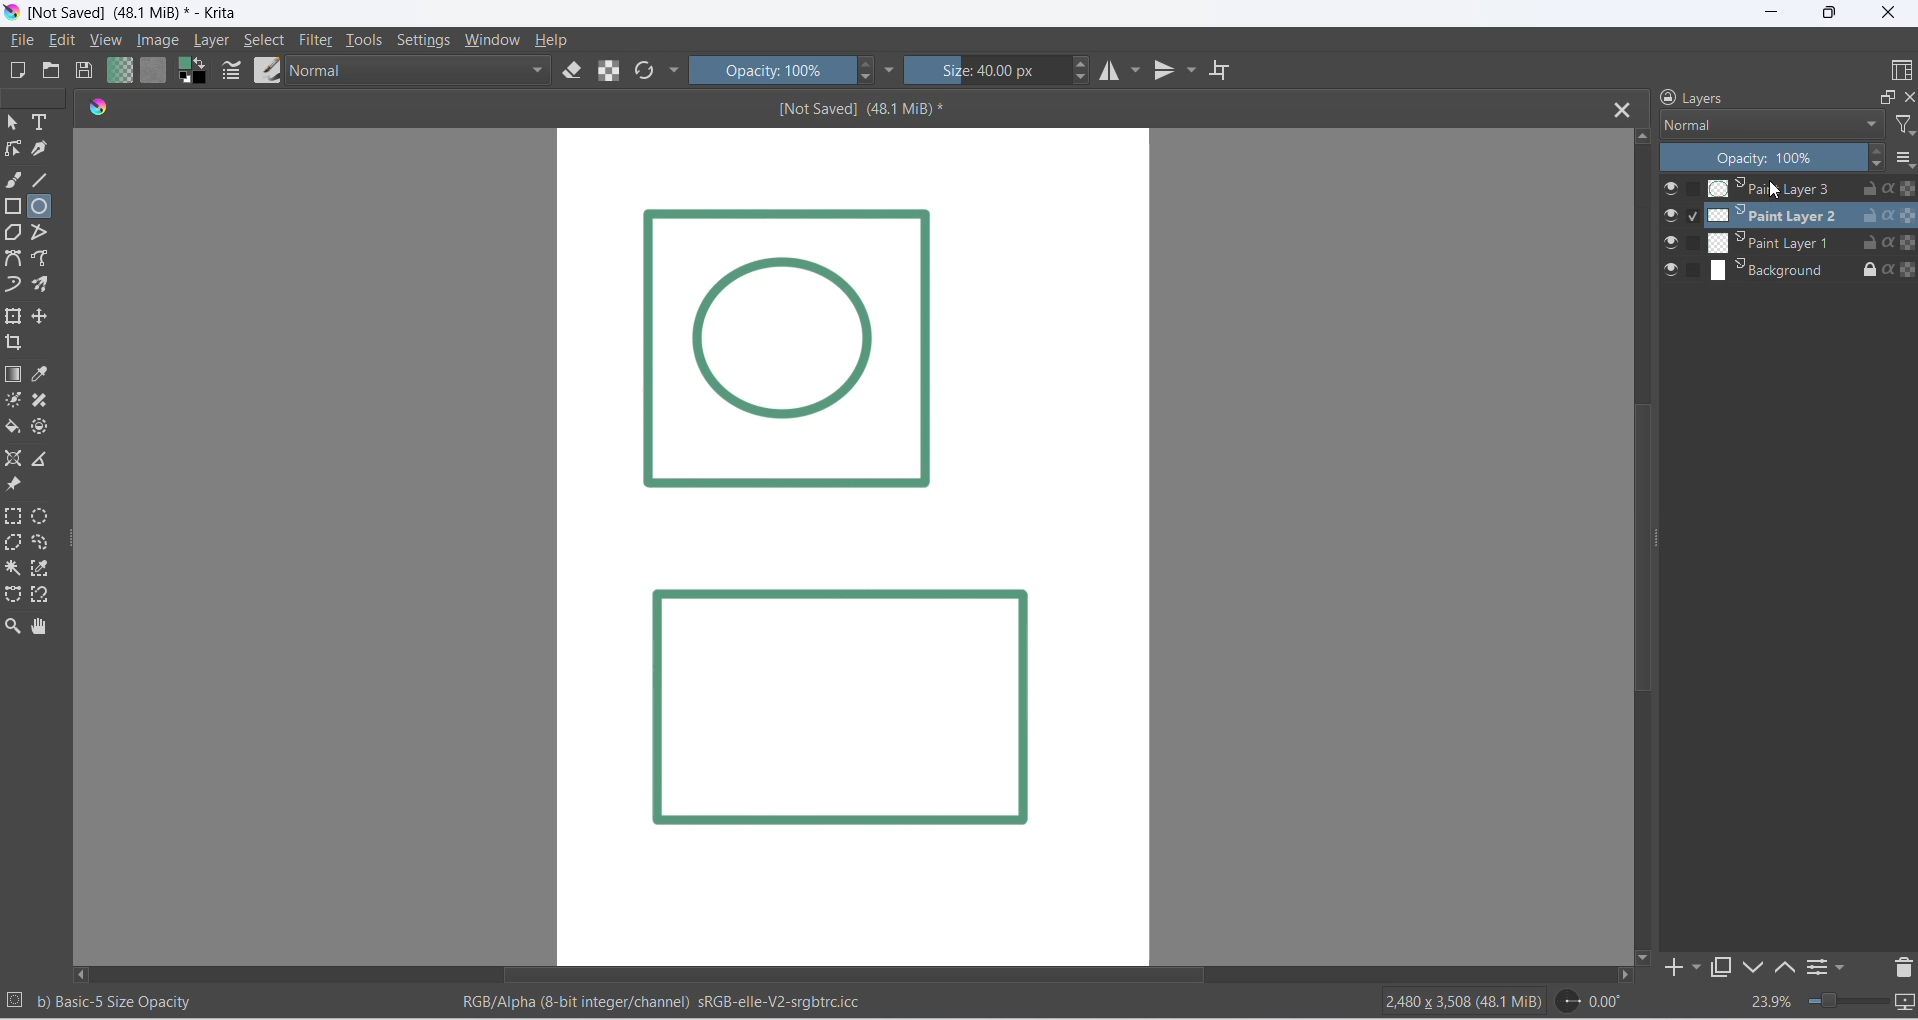  Describe the element at coordinates (49, 233) in the screenshot. I see `polyline tool` at that location.